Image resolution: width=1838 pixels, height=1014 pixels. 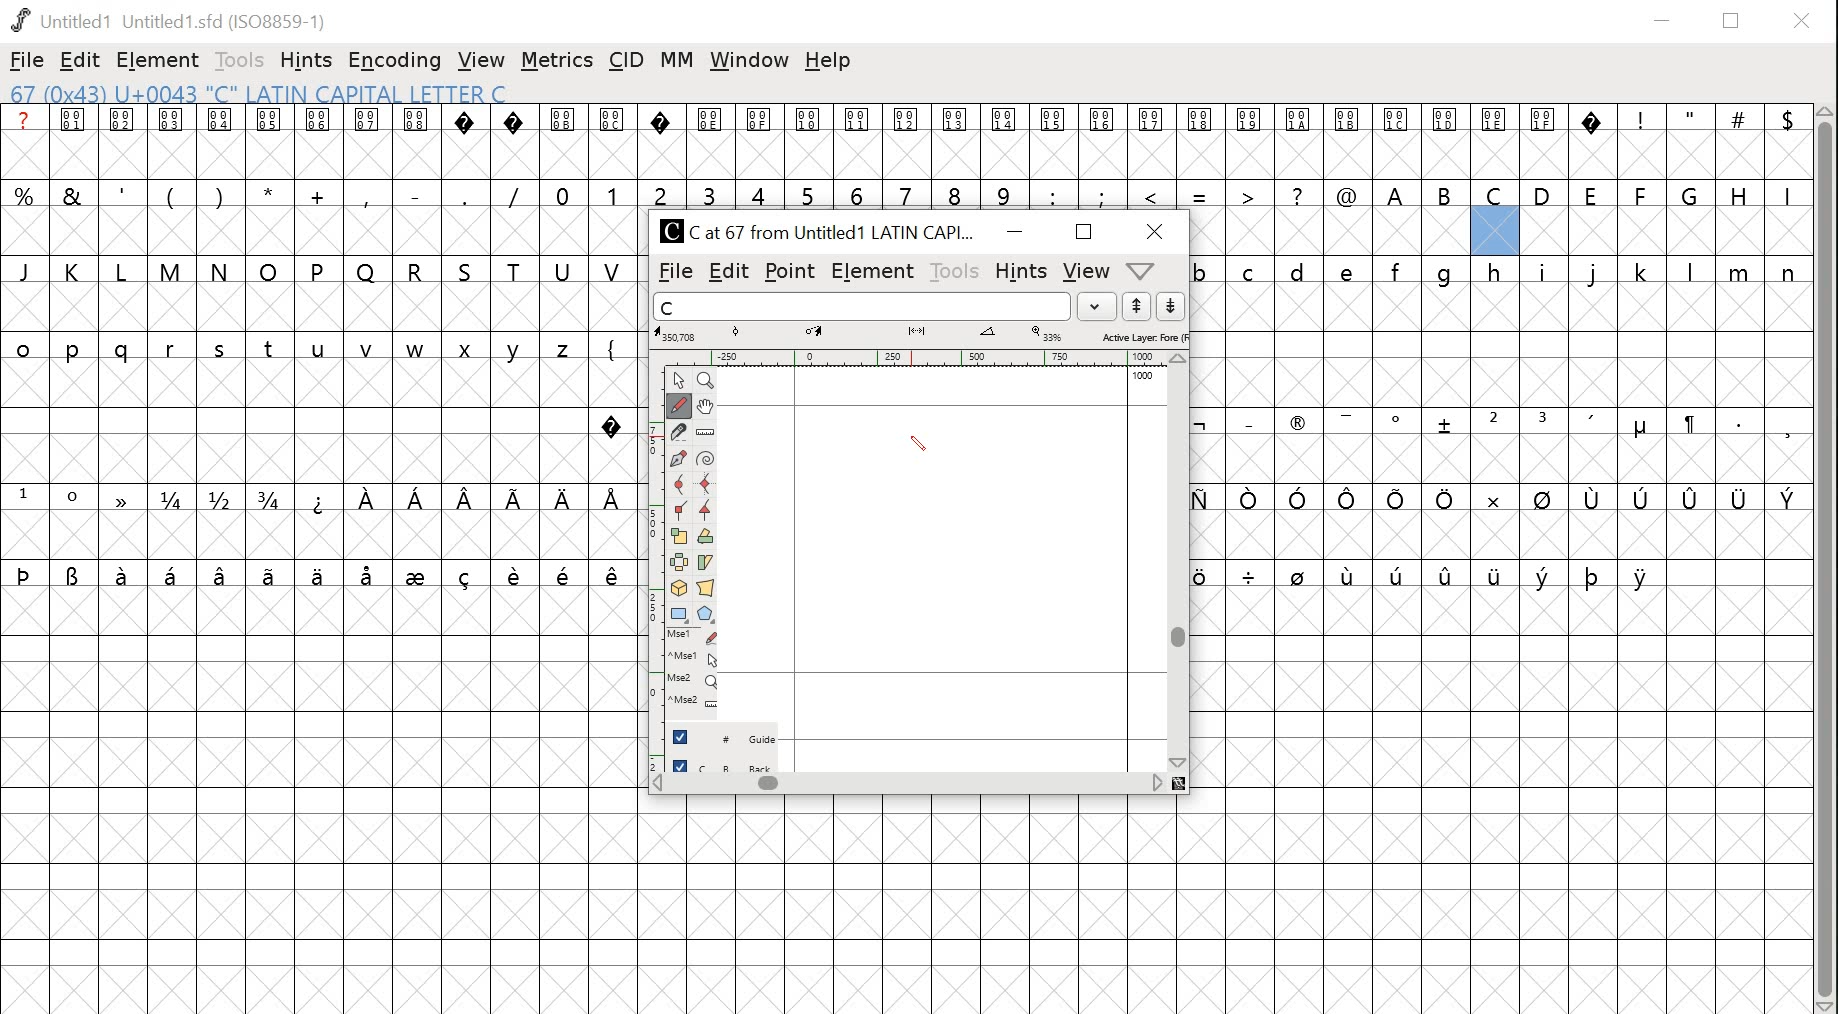 What do you see at coordinates (26, 60) in the screenshot?
I see `file` at bounding box center [26, 60].